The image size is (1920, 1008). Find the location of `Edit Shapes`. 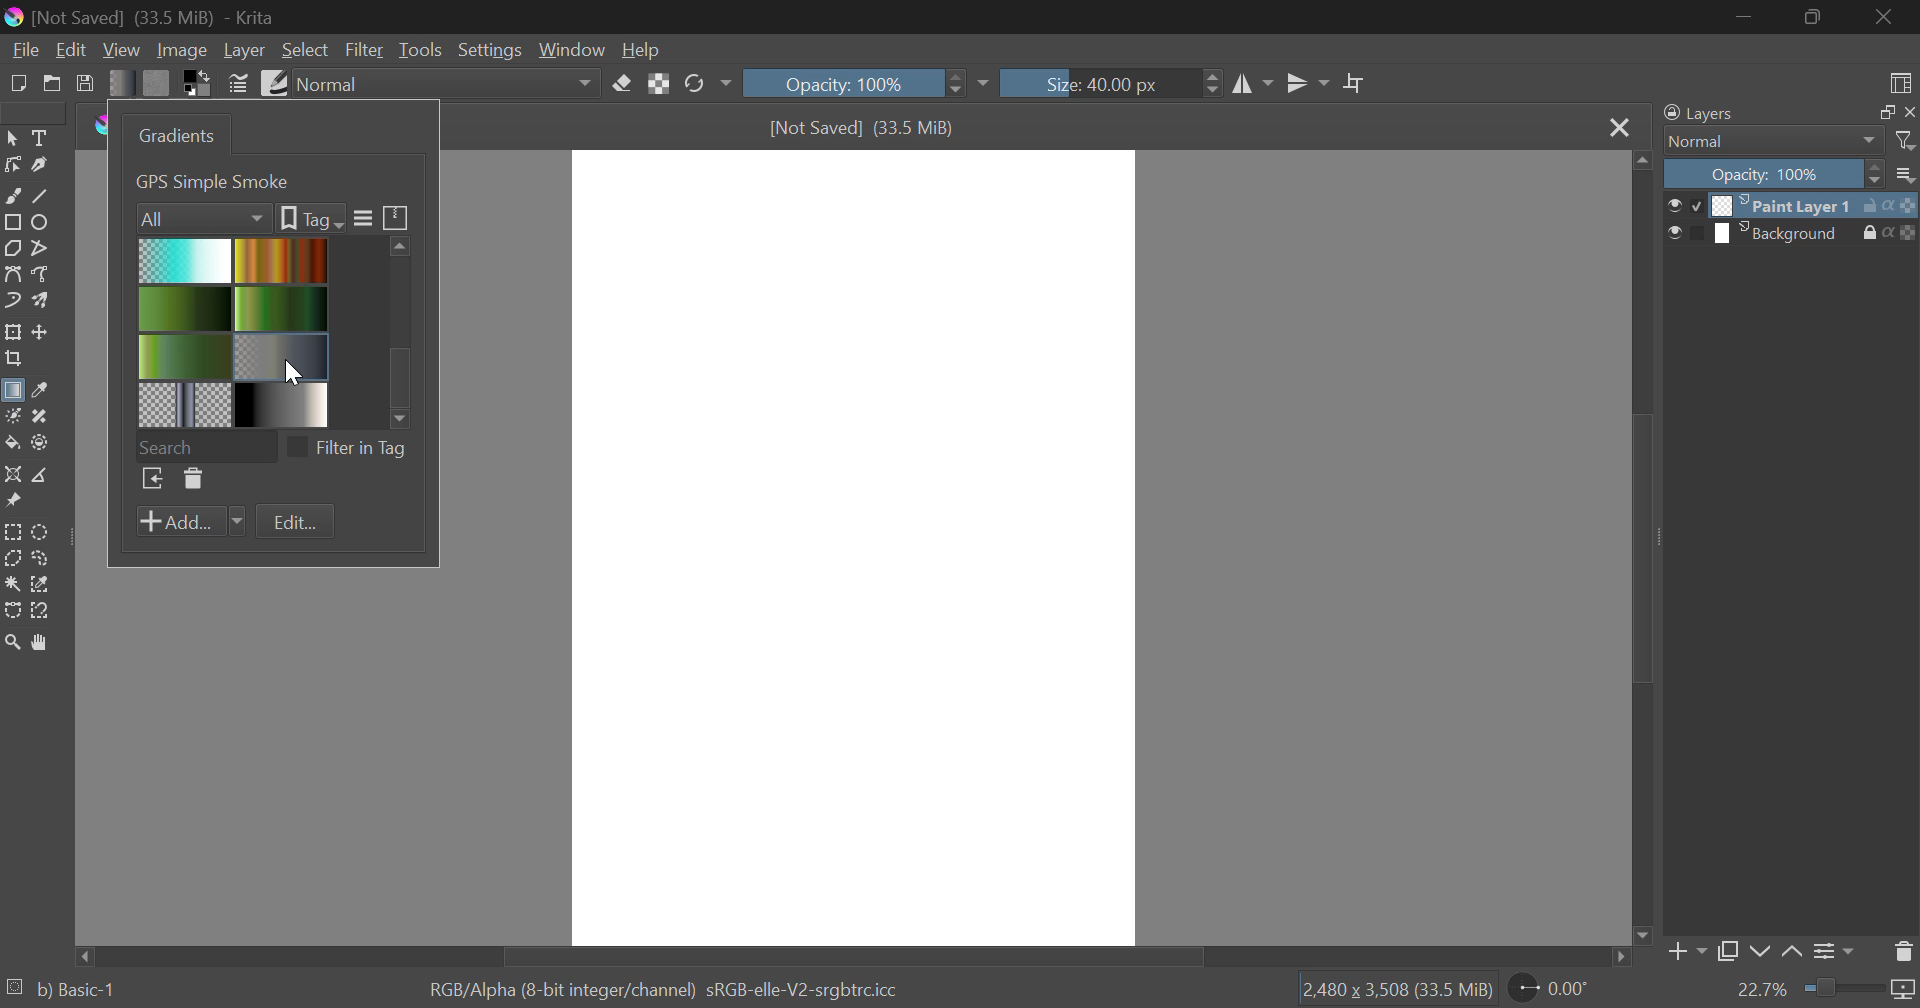

Edit Shapes is located at coordinates (12, 165).